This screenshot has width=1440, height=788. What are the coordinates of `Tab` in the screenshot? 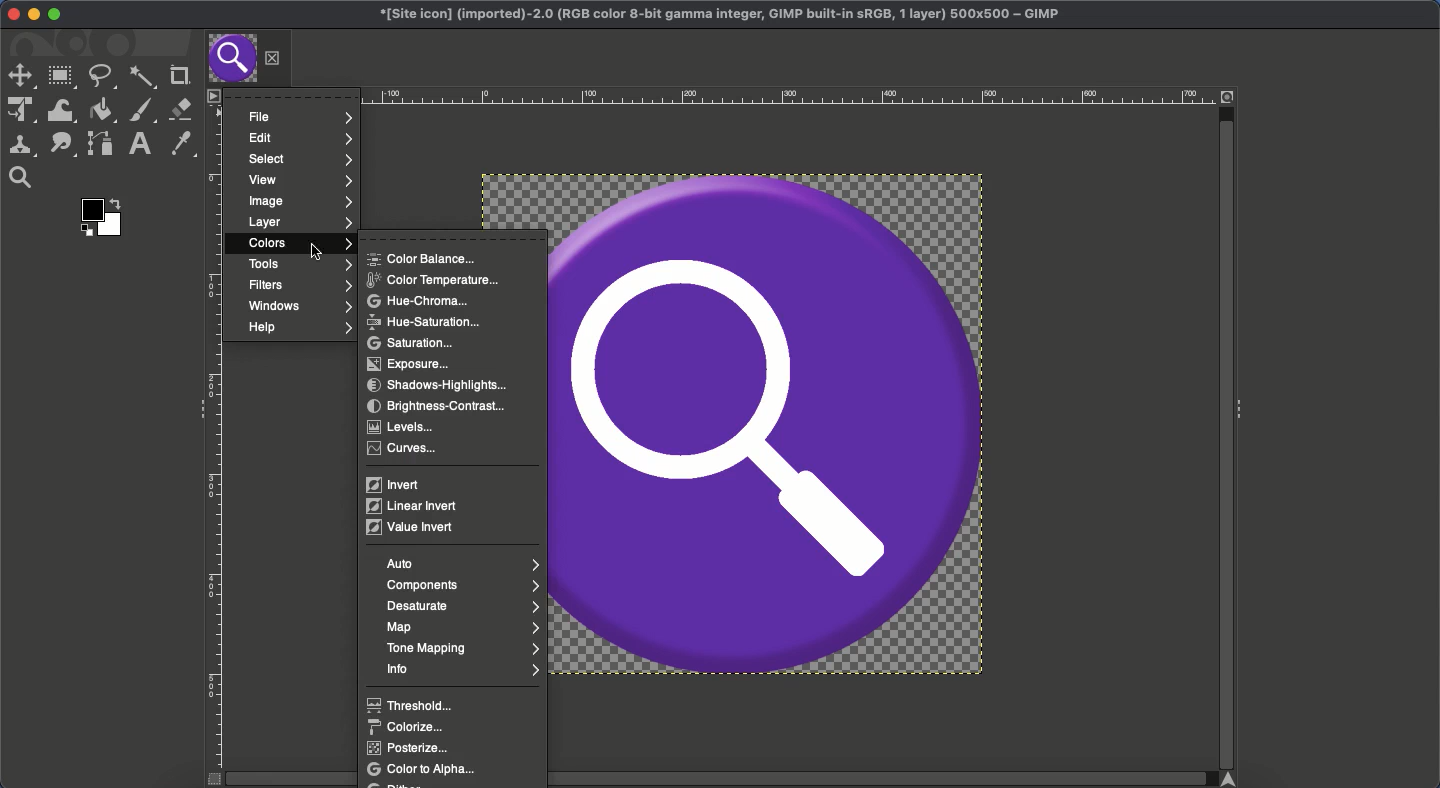 It's located at (248, 59).